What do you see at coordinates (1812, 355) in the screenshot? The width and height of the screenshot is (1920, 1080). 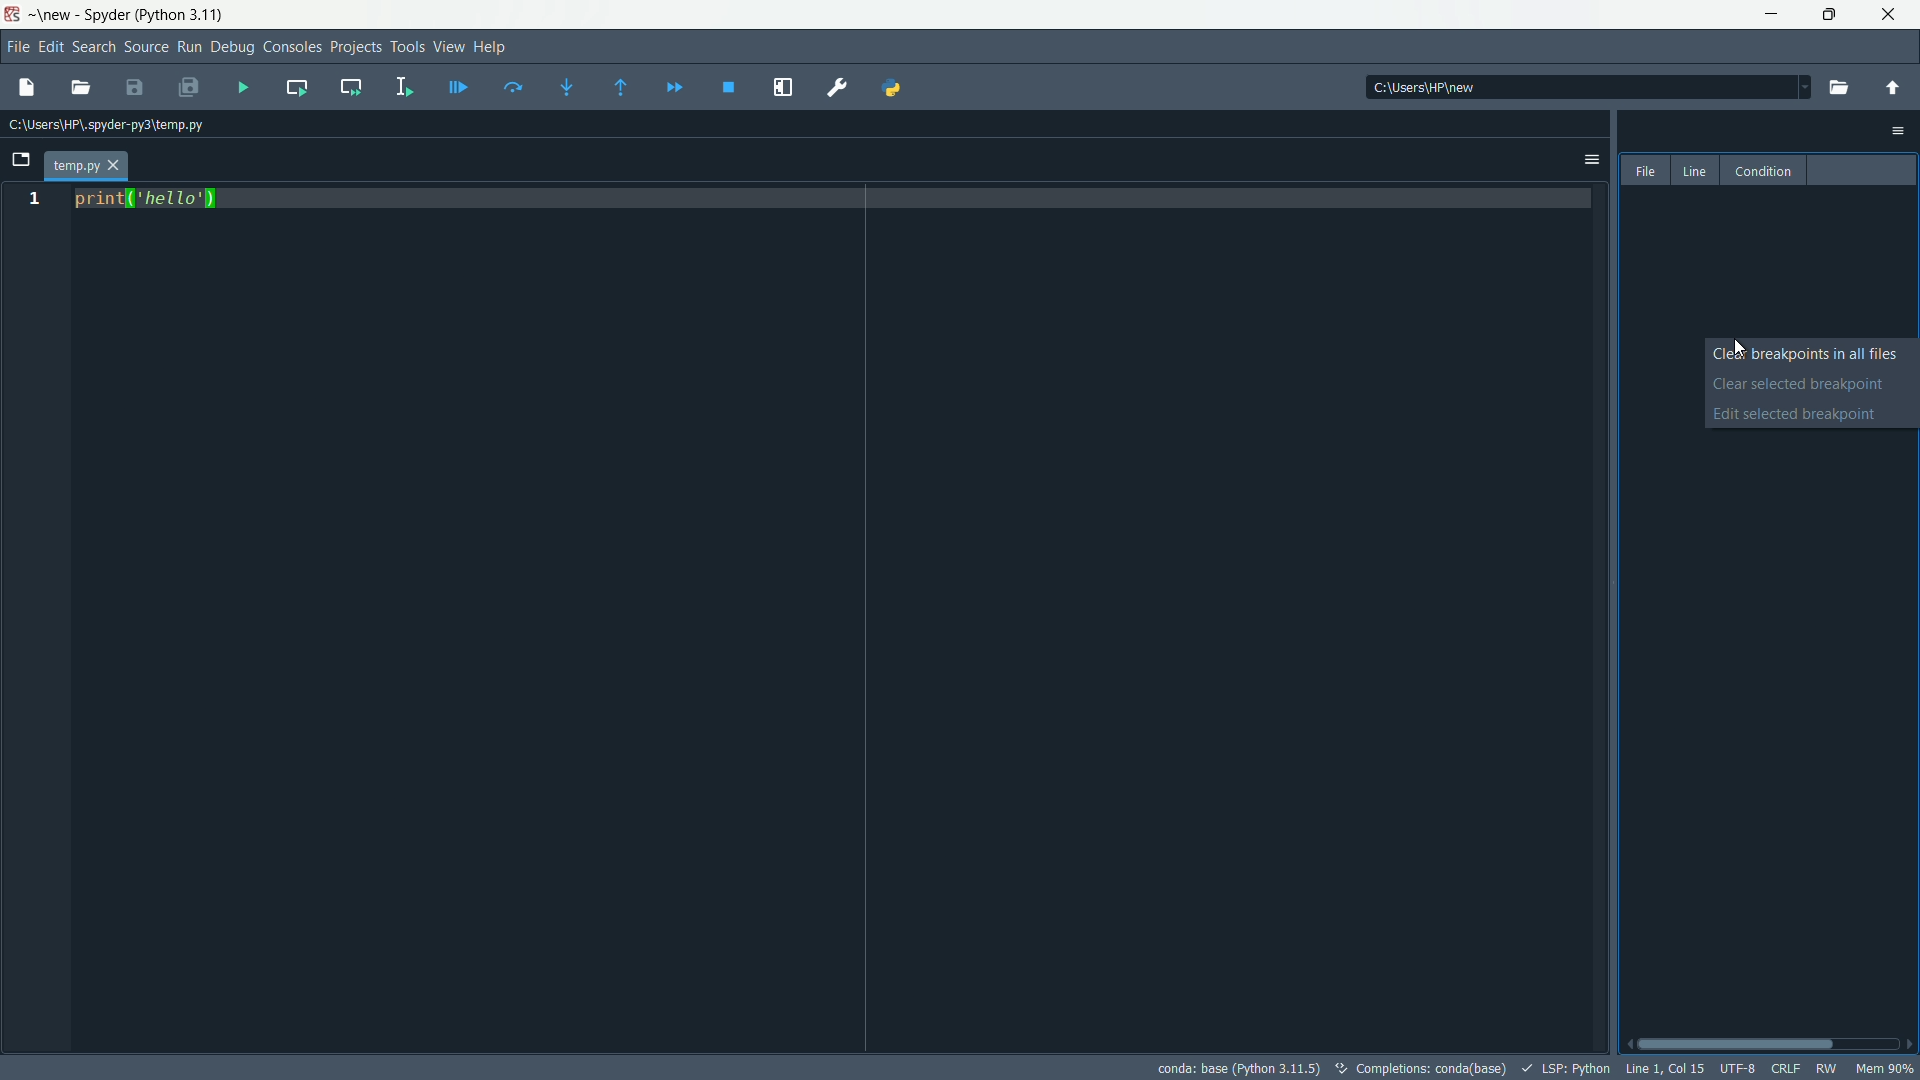 I see `clear breakpoints in all files` at bounding box center [1812, 355].